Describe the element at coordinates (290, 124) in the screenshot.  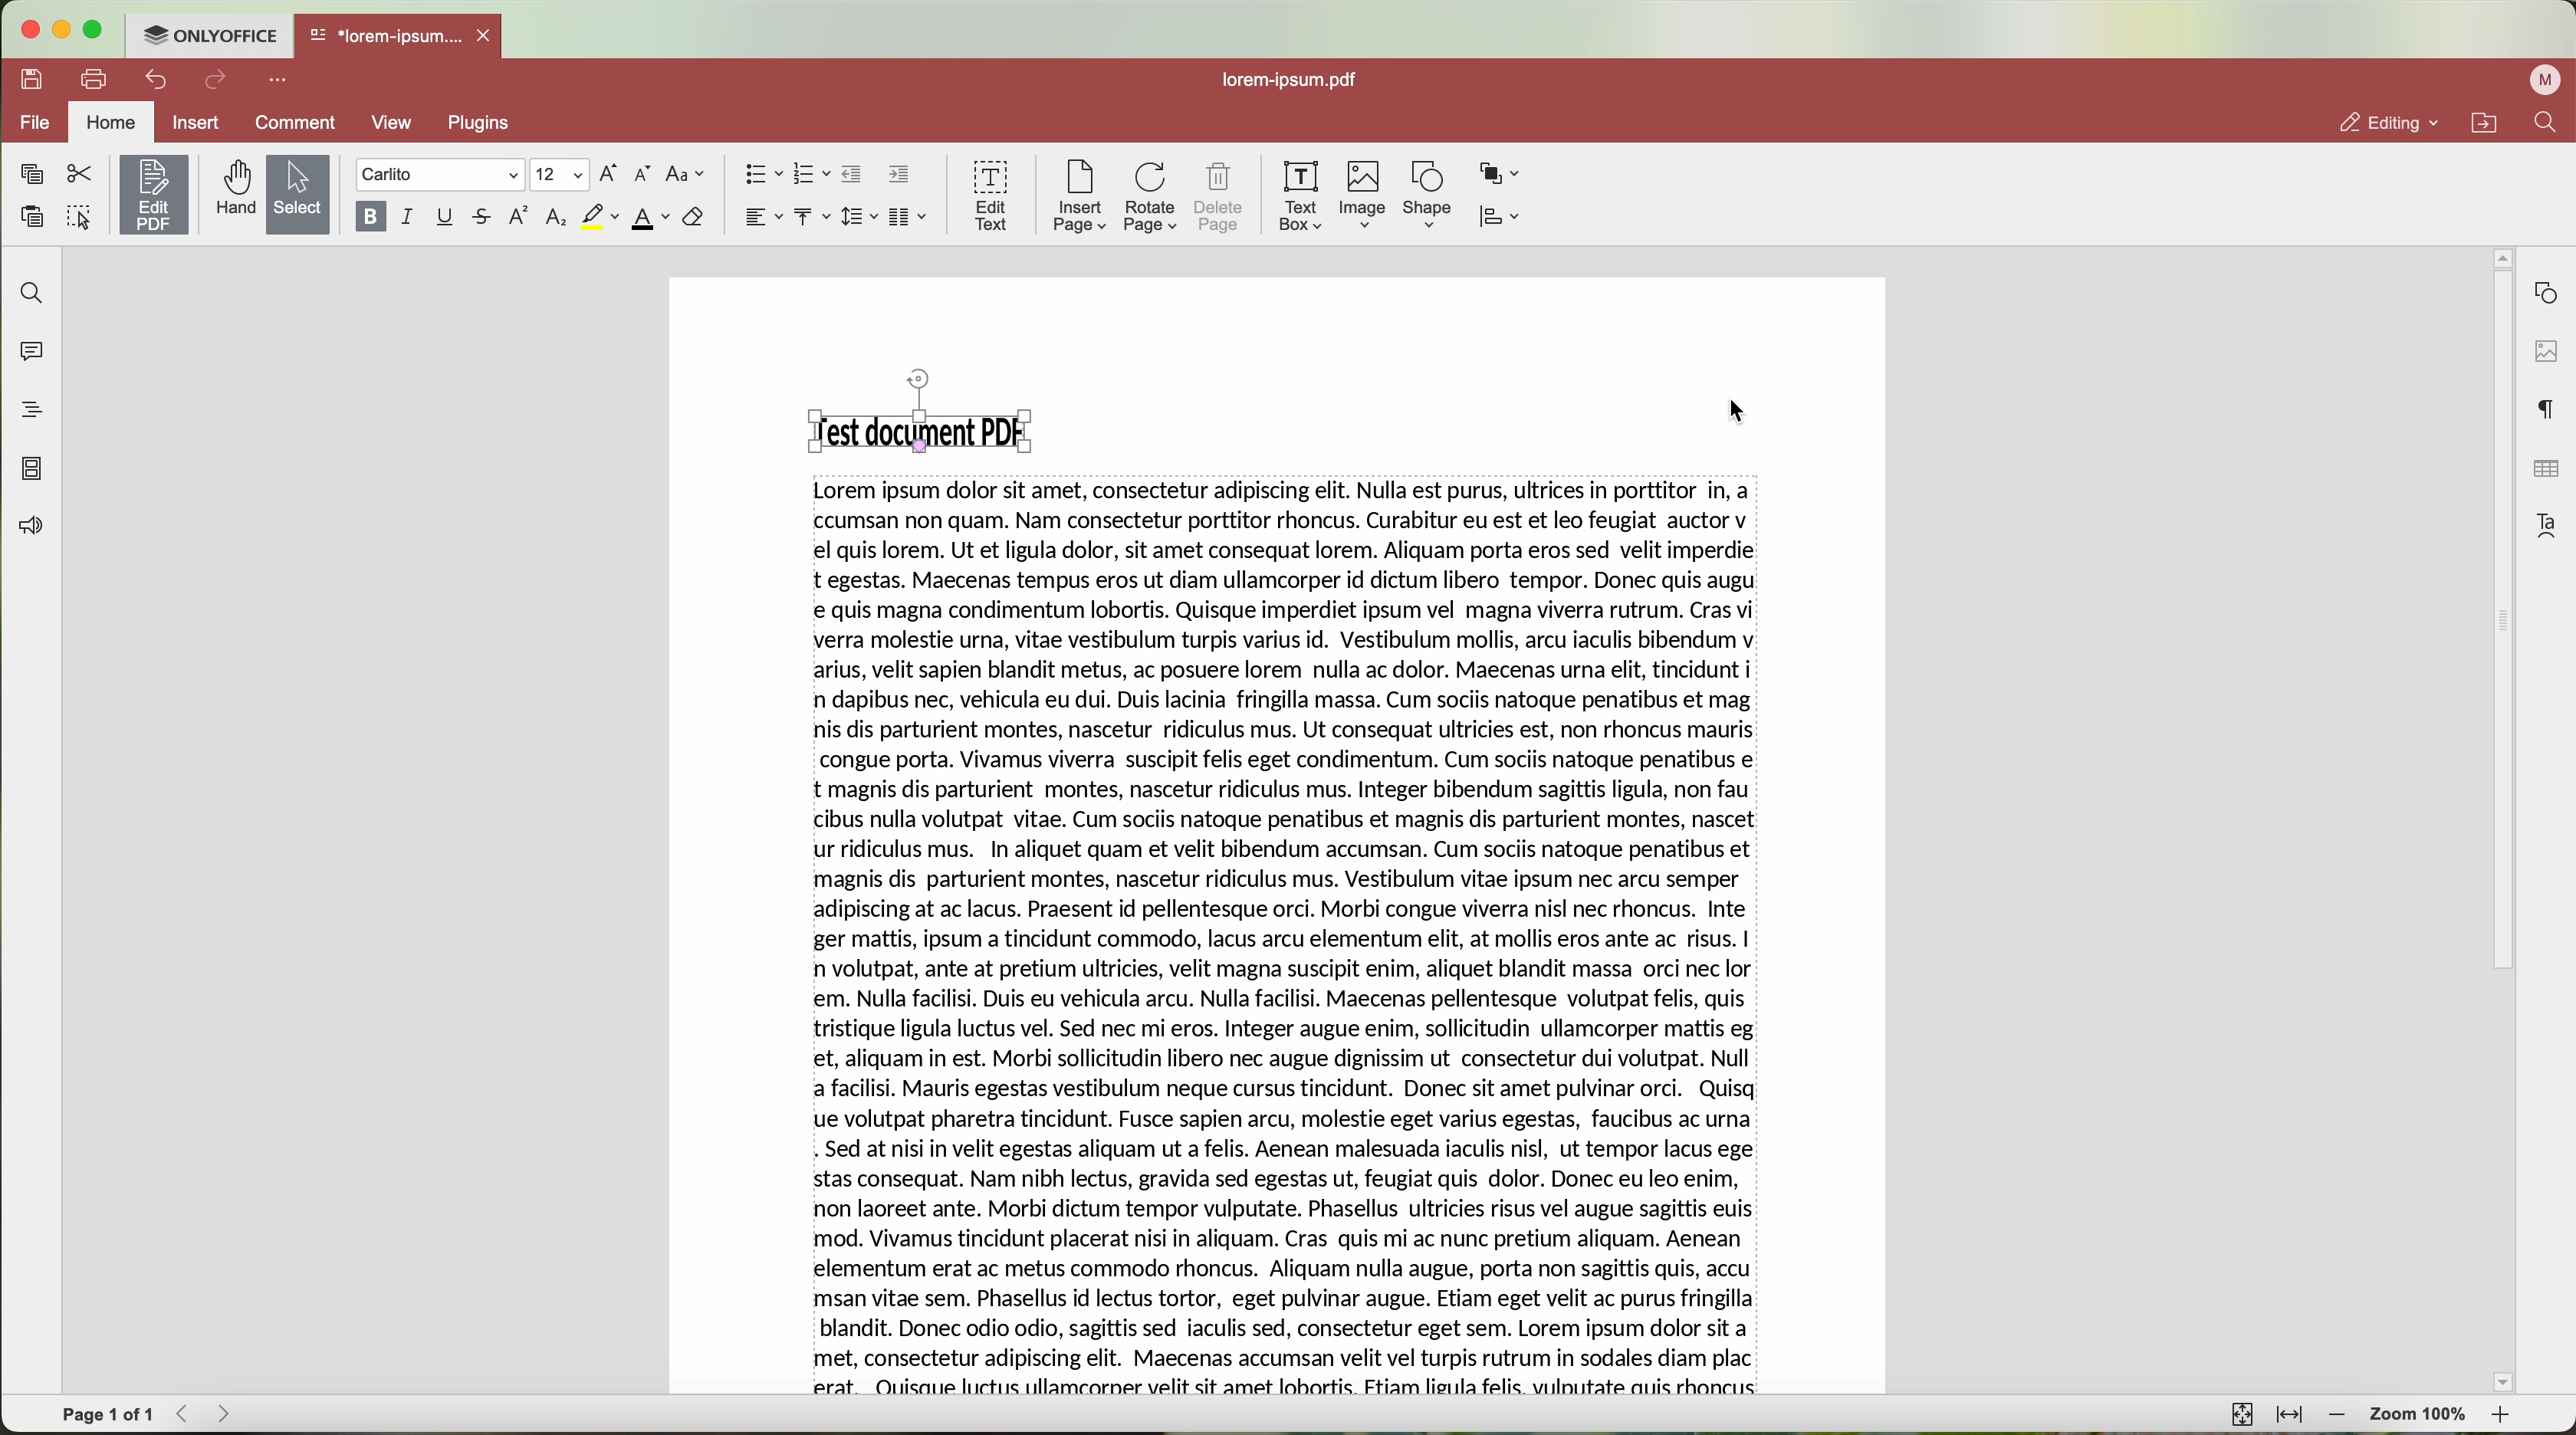
I see `comment` at that location.